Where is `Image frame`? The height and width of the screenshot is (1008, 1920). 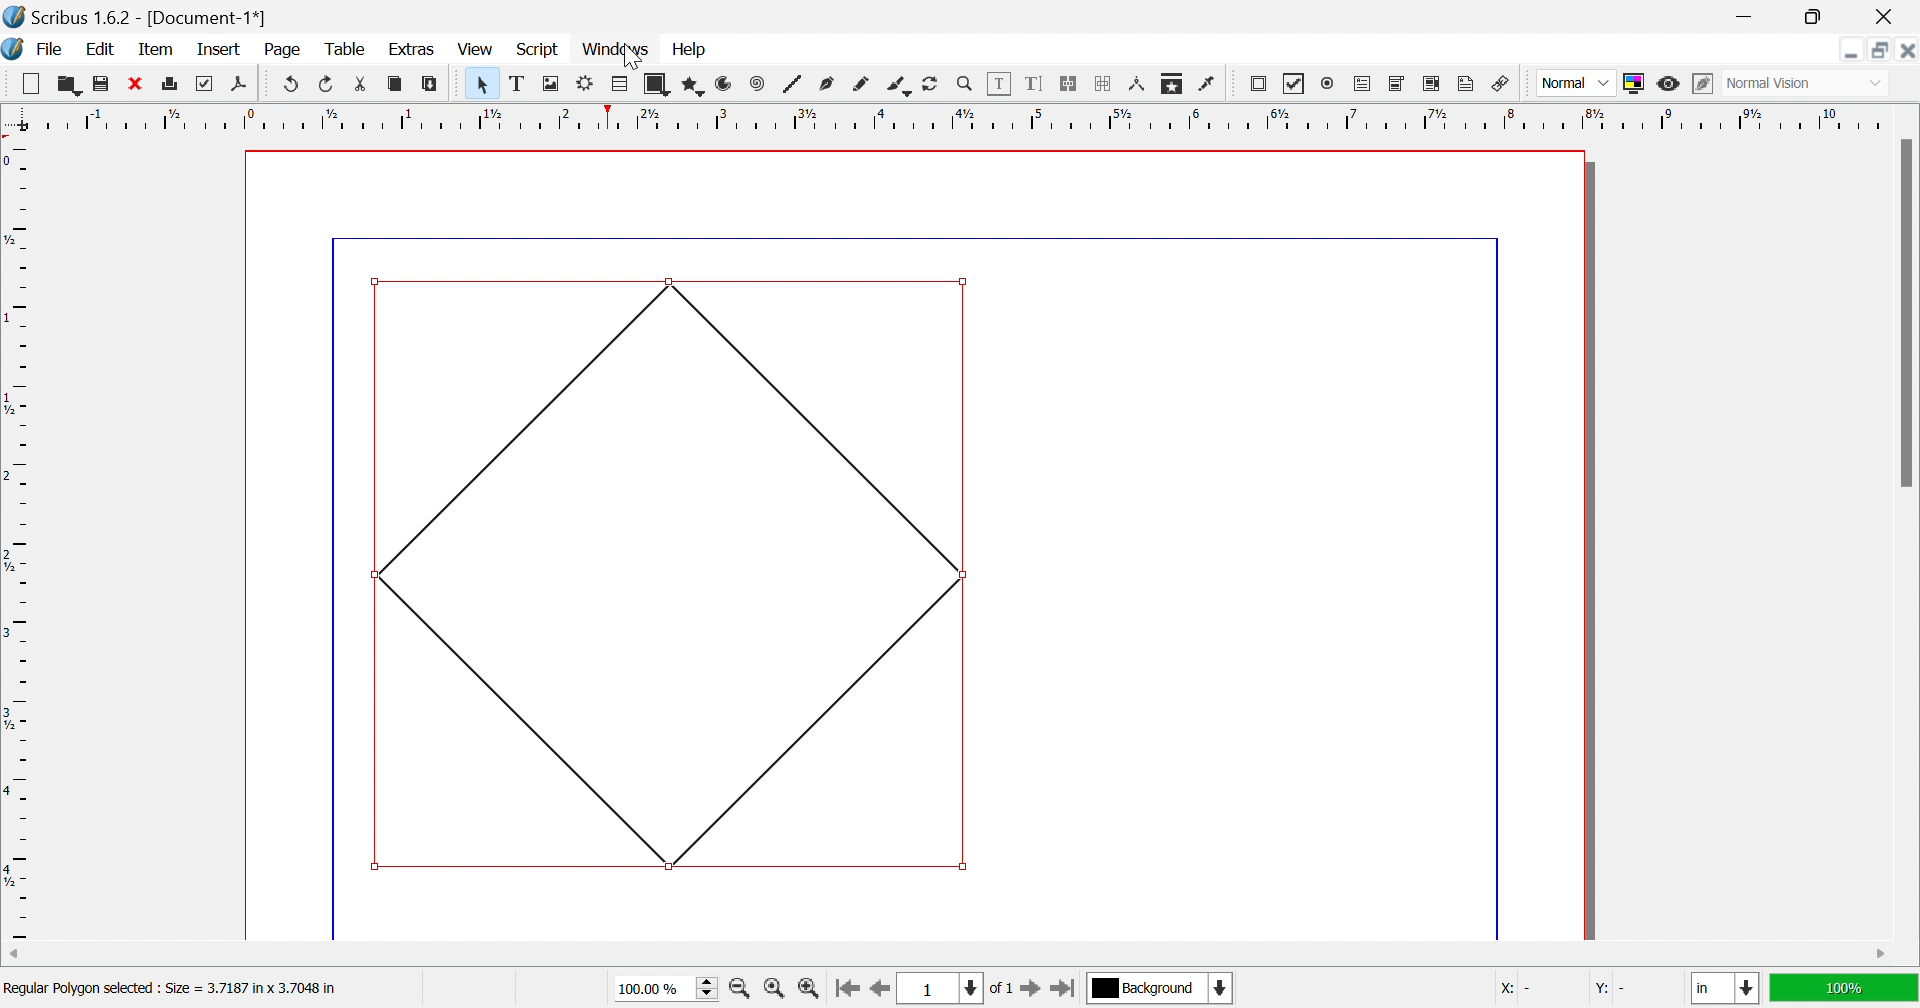
Image frame is located at coordinates (553, 82).